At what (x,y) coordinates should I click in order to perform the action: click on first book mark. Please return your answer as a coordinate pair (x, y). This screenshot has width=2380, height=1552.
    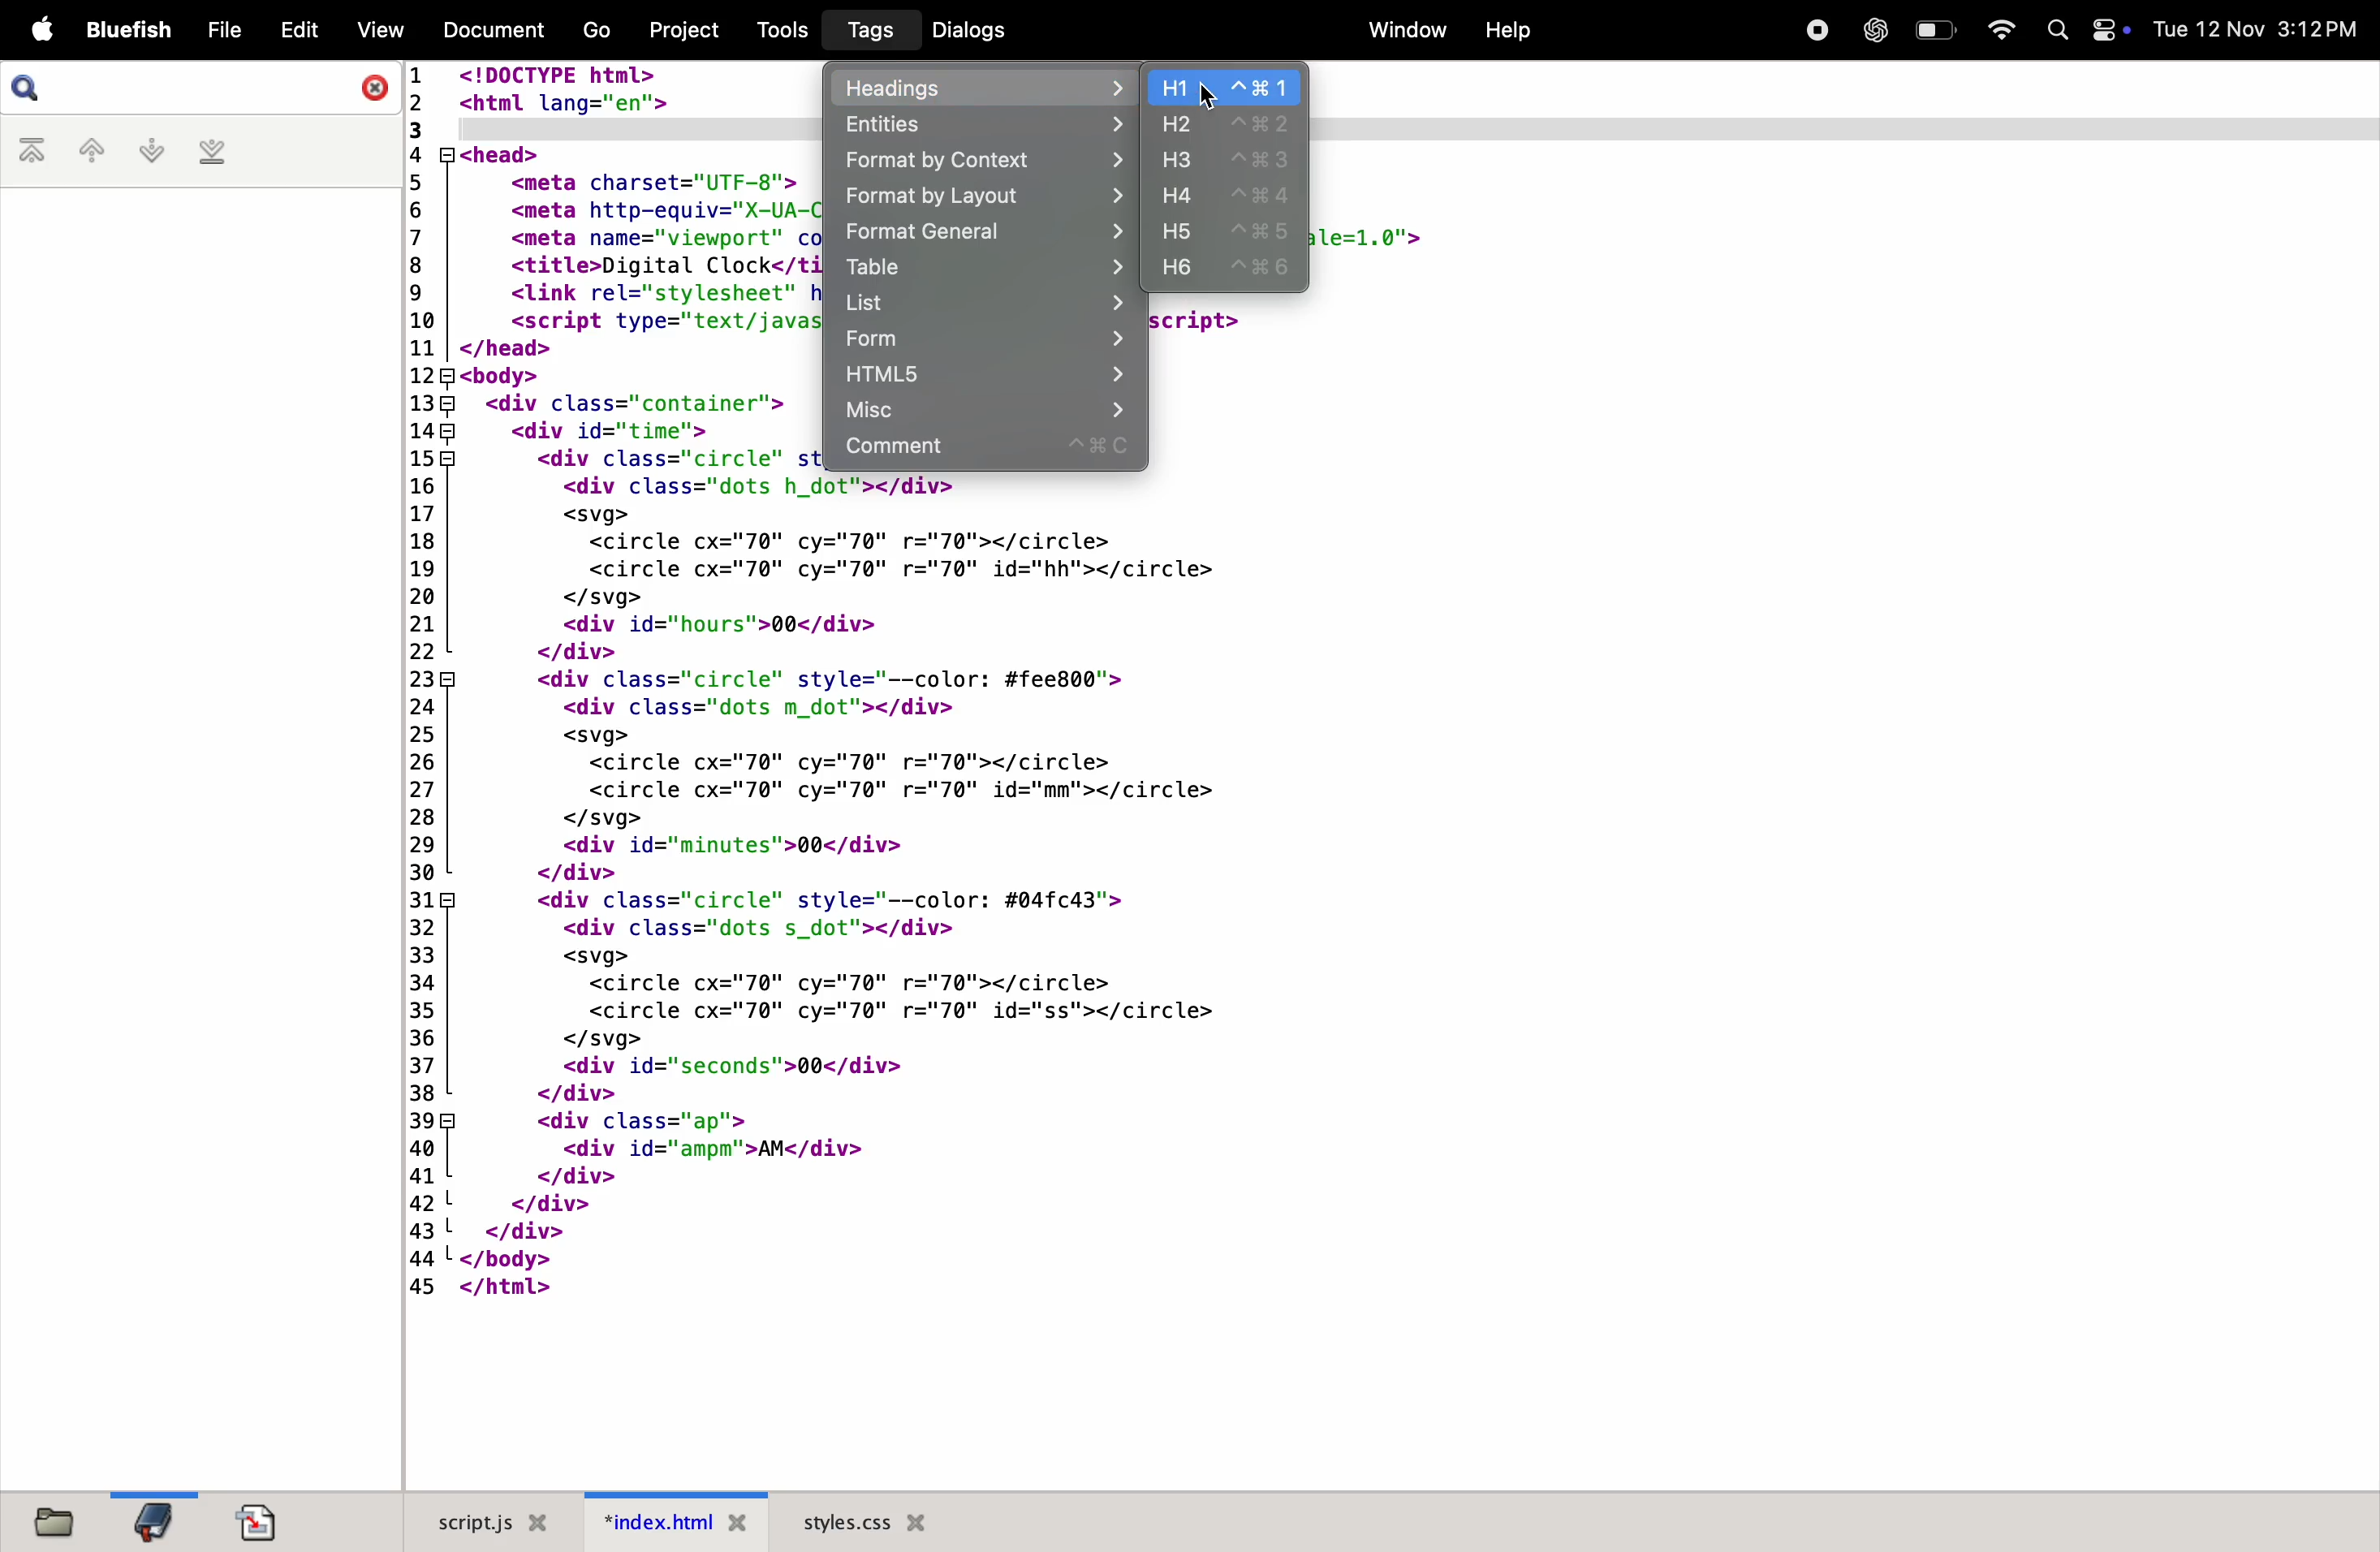
    Looking at the image, I should click on (36, 152).